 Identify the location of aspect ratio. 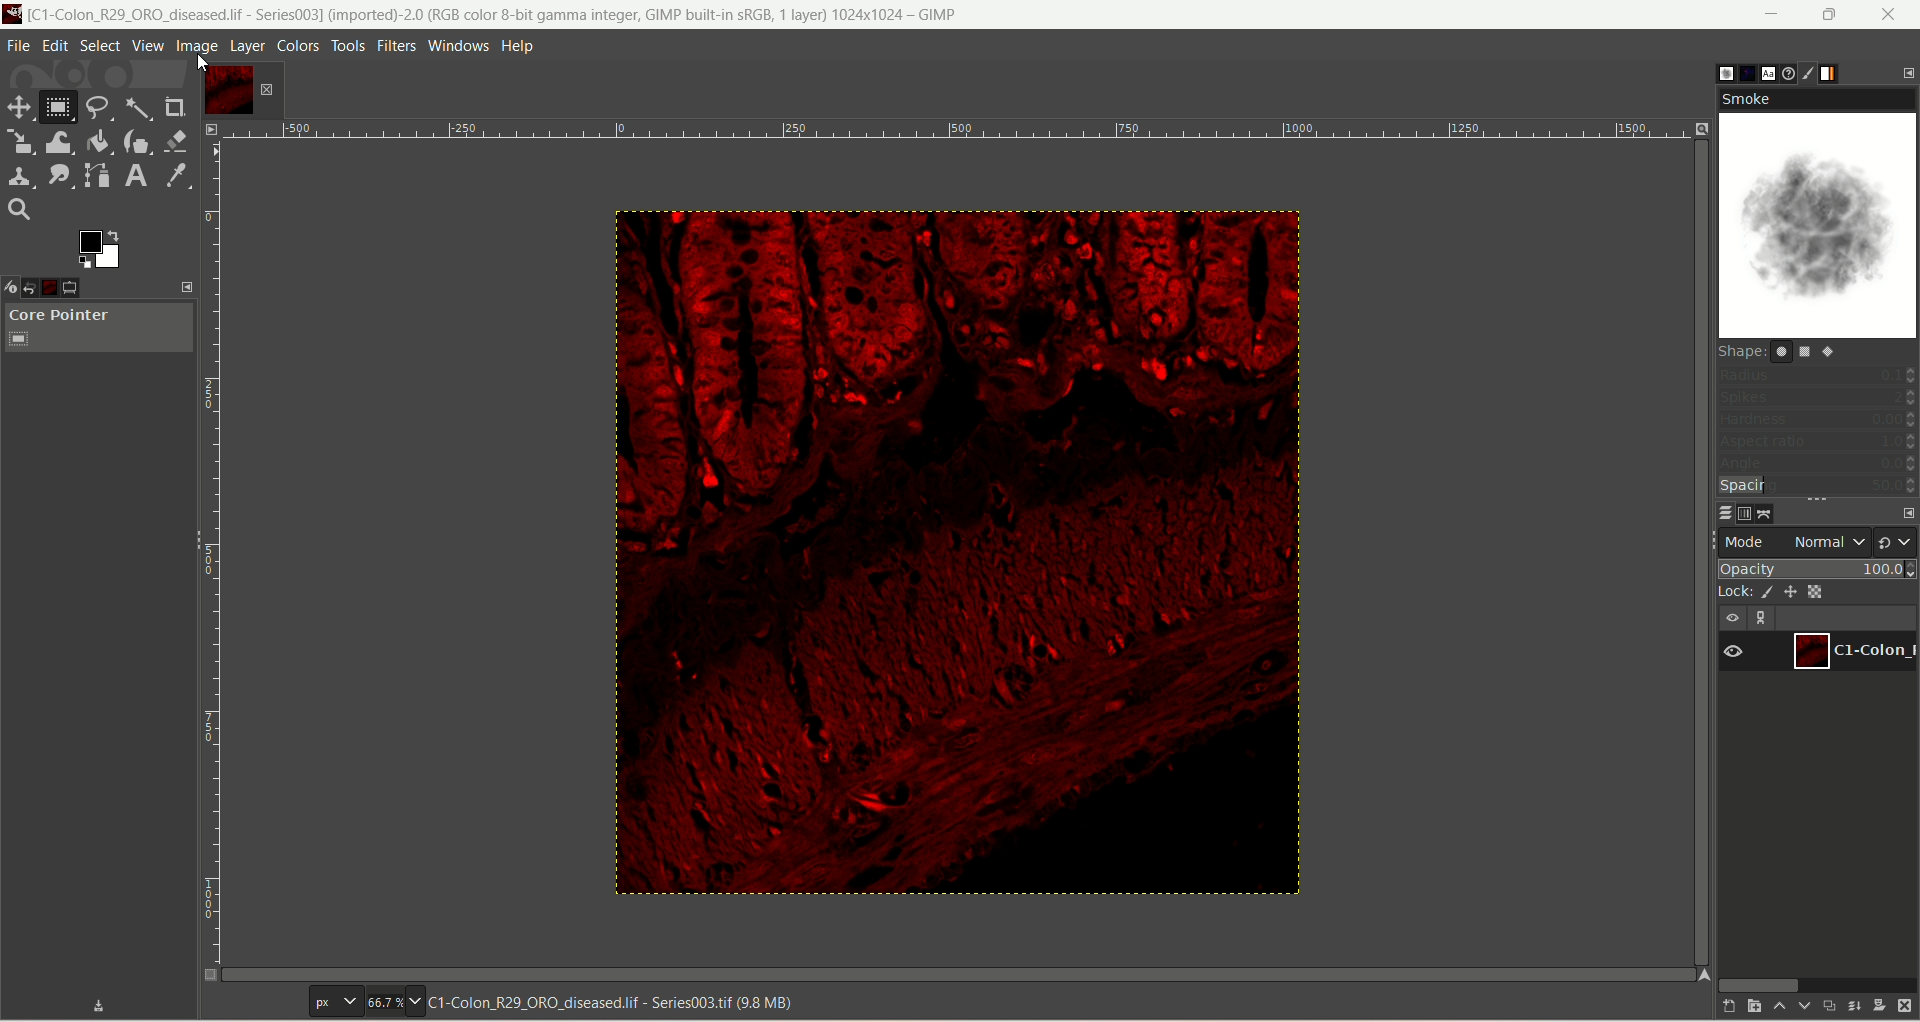
(1819, 441).